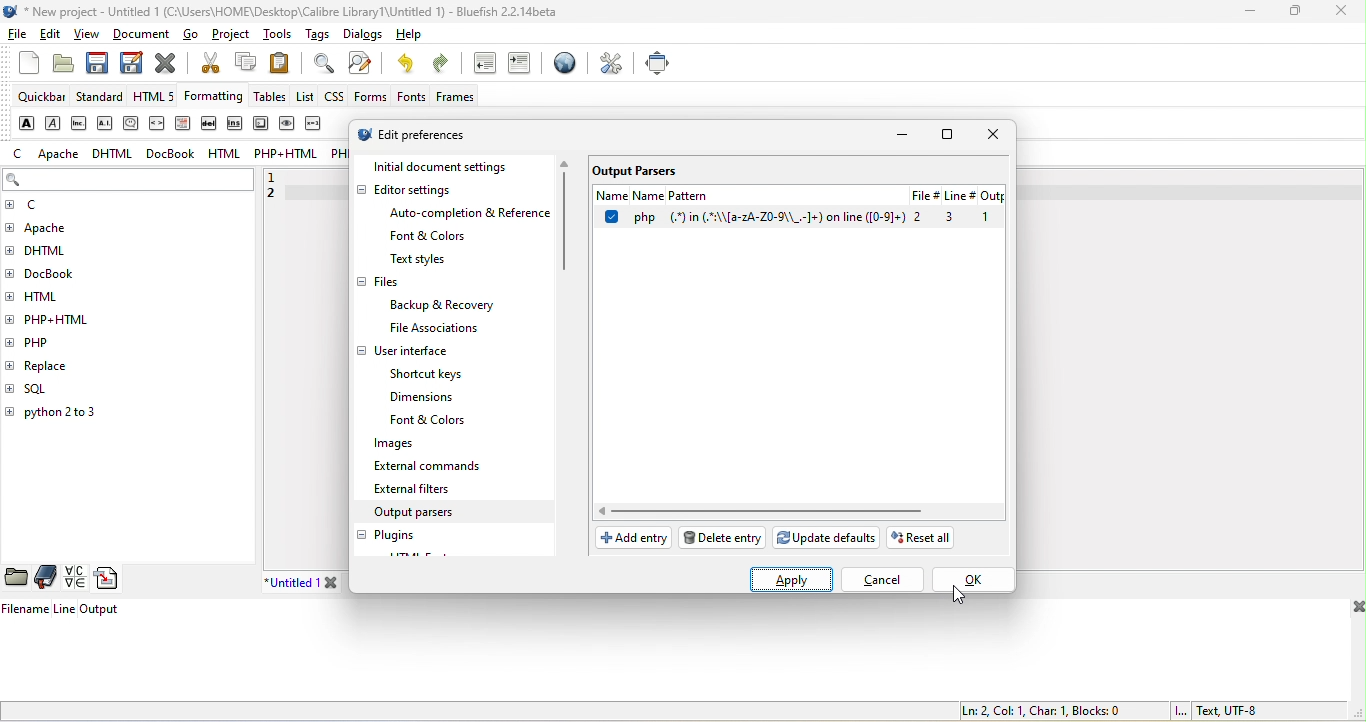 The height and width of the screenshot is (722, 1366). I want to click on user interface, so click(405, 352).